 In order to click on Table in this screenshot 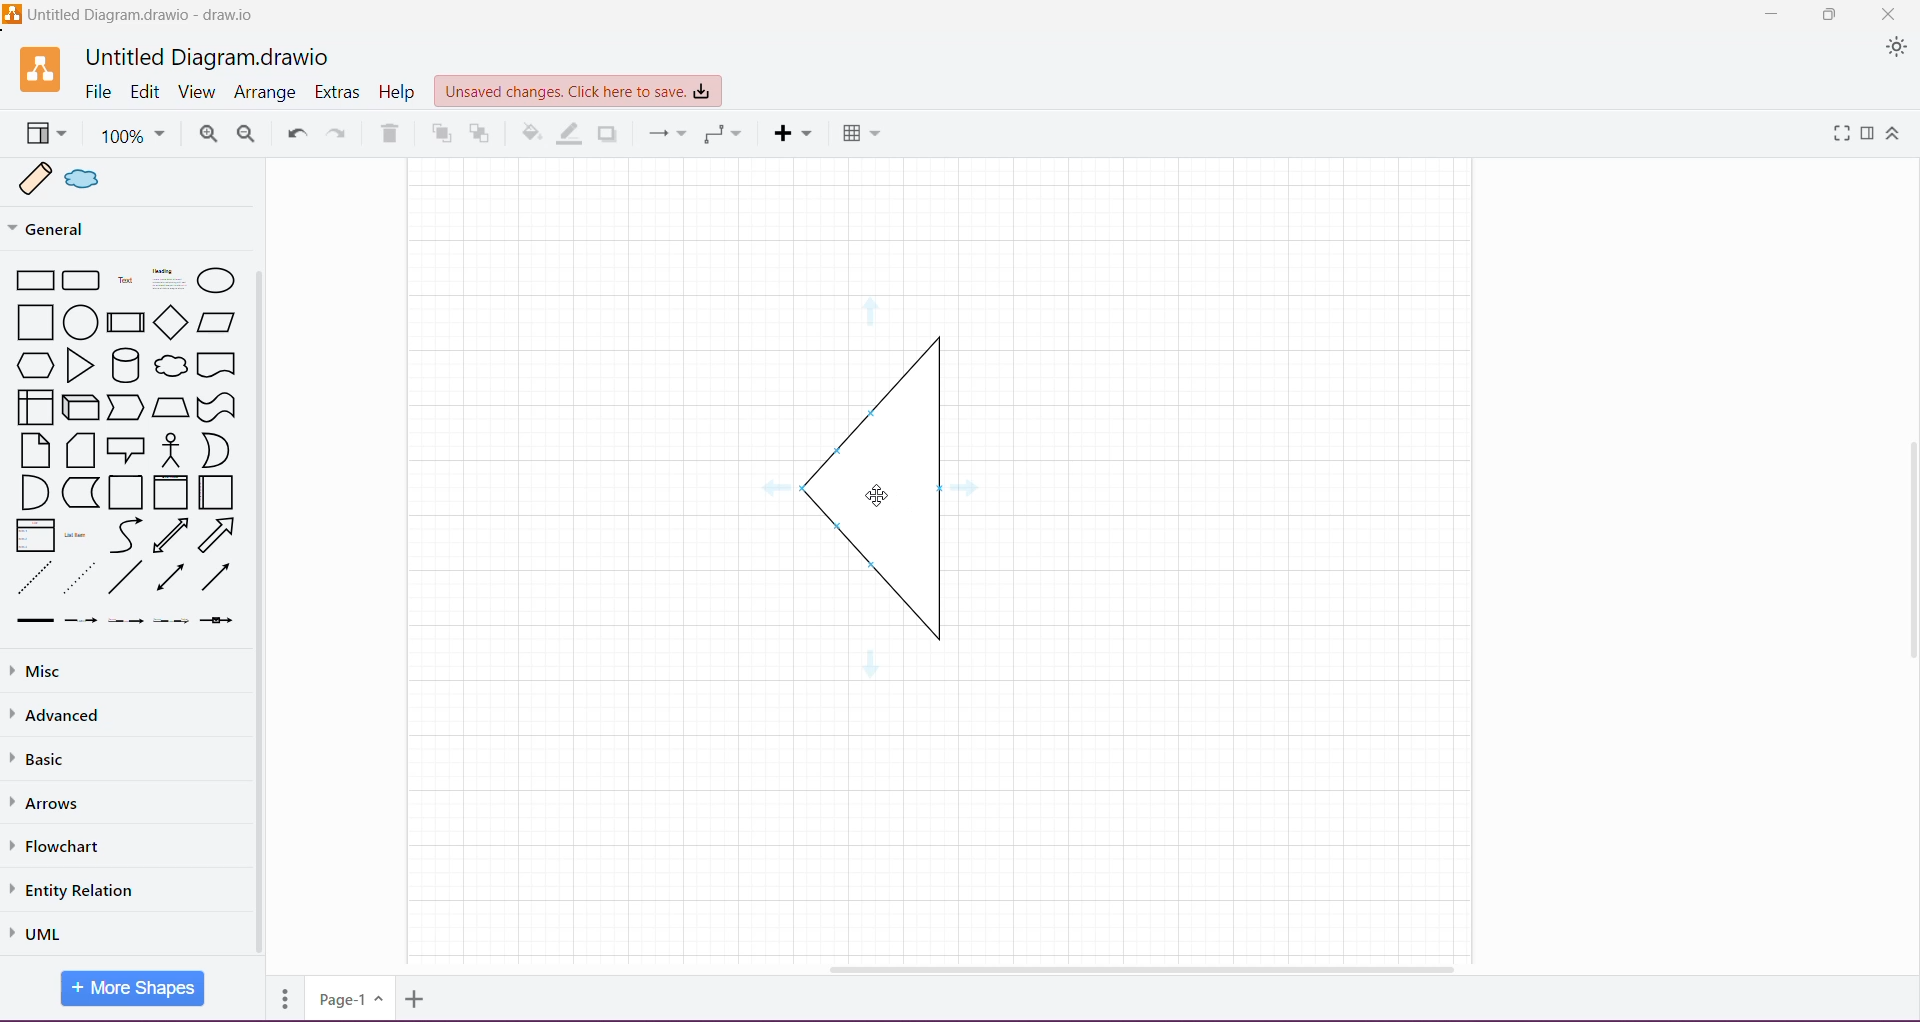, I will do `click(862, 135)`.